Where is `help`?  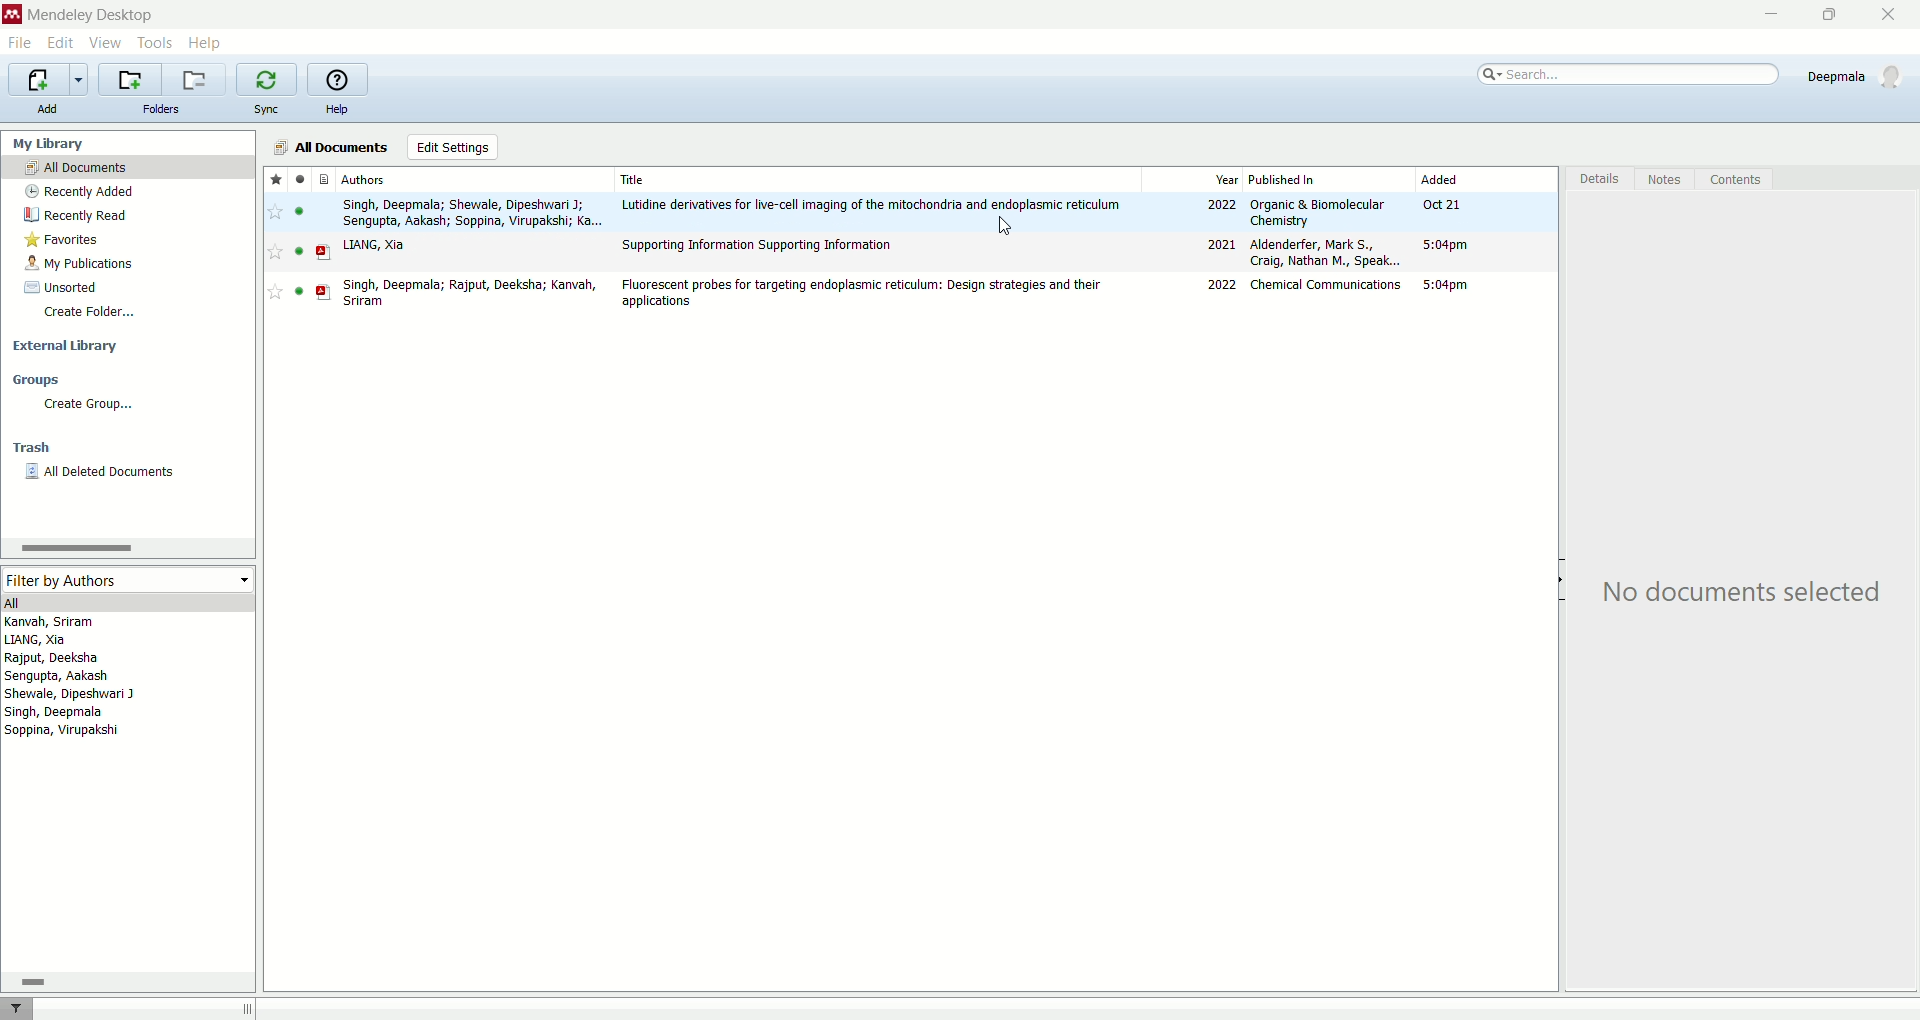
help is located at coordinates (336, 110).